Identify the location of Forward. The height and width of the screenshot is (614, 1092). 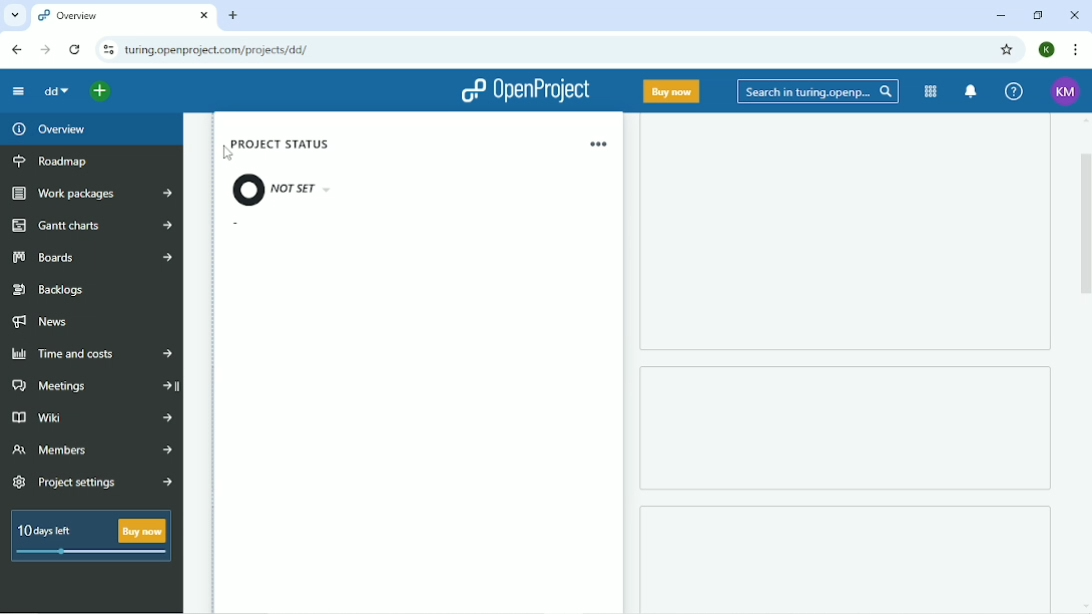
(45, 50).